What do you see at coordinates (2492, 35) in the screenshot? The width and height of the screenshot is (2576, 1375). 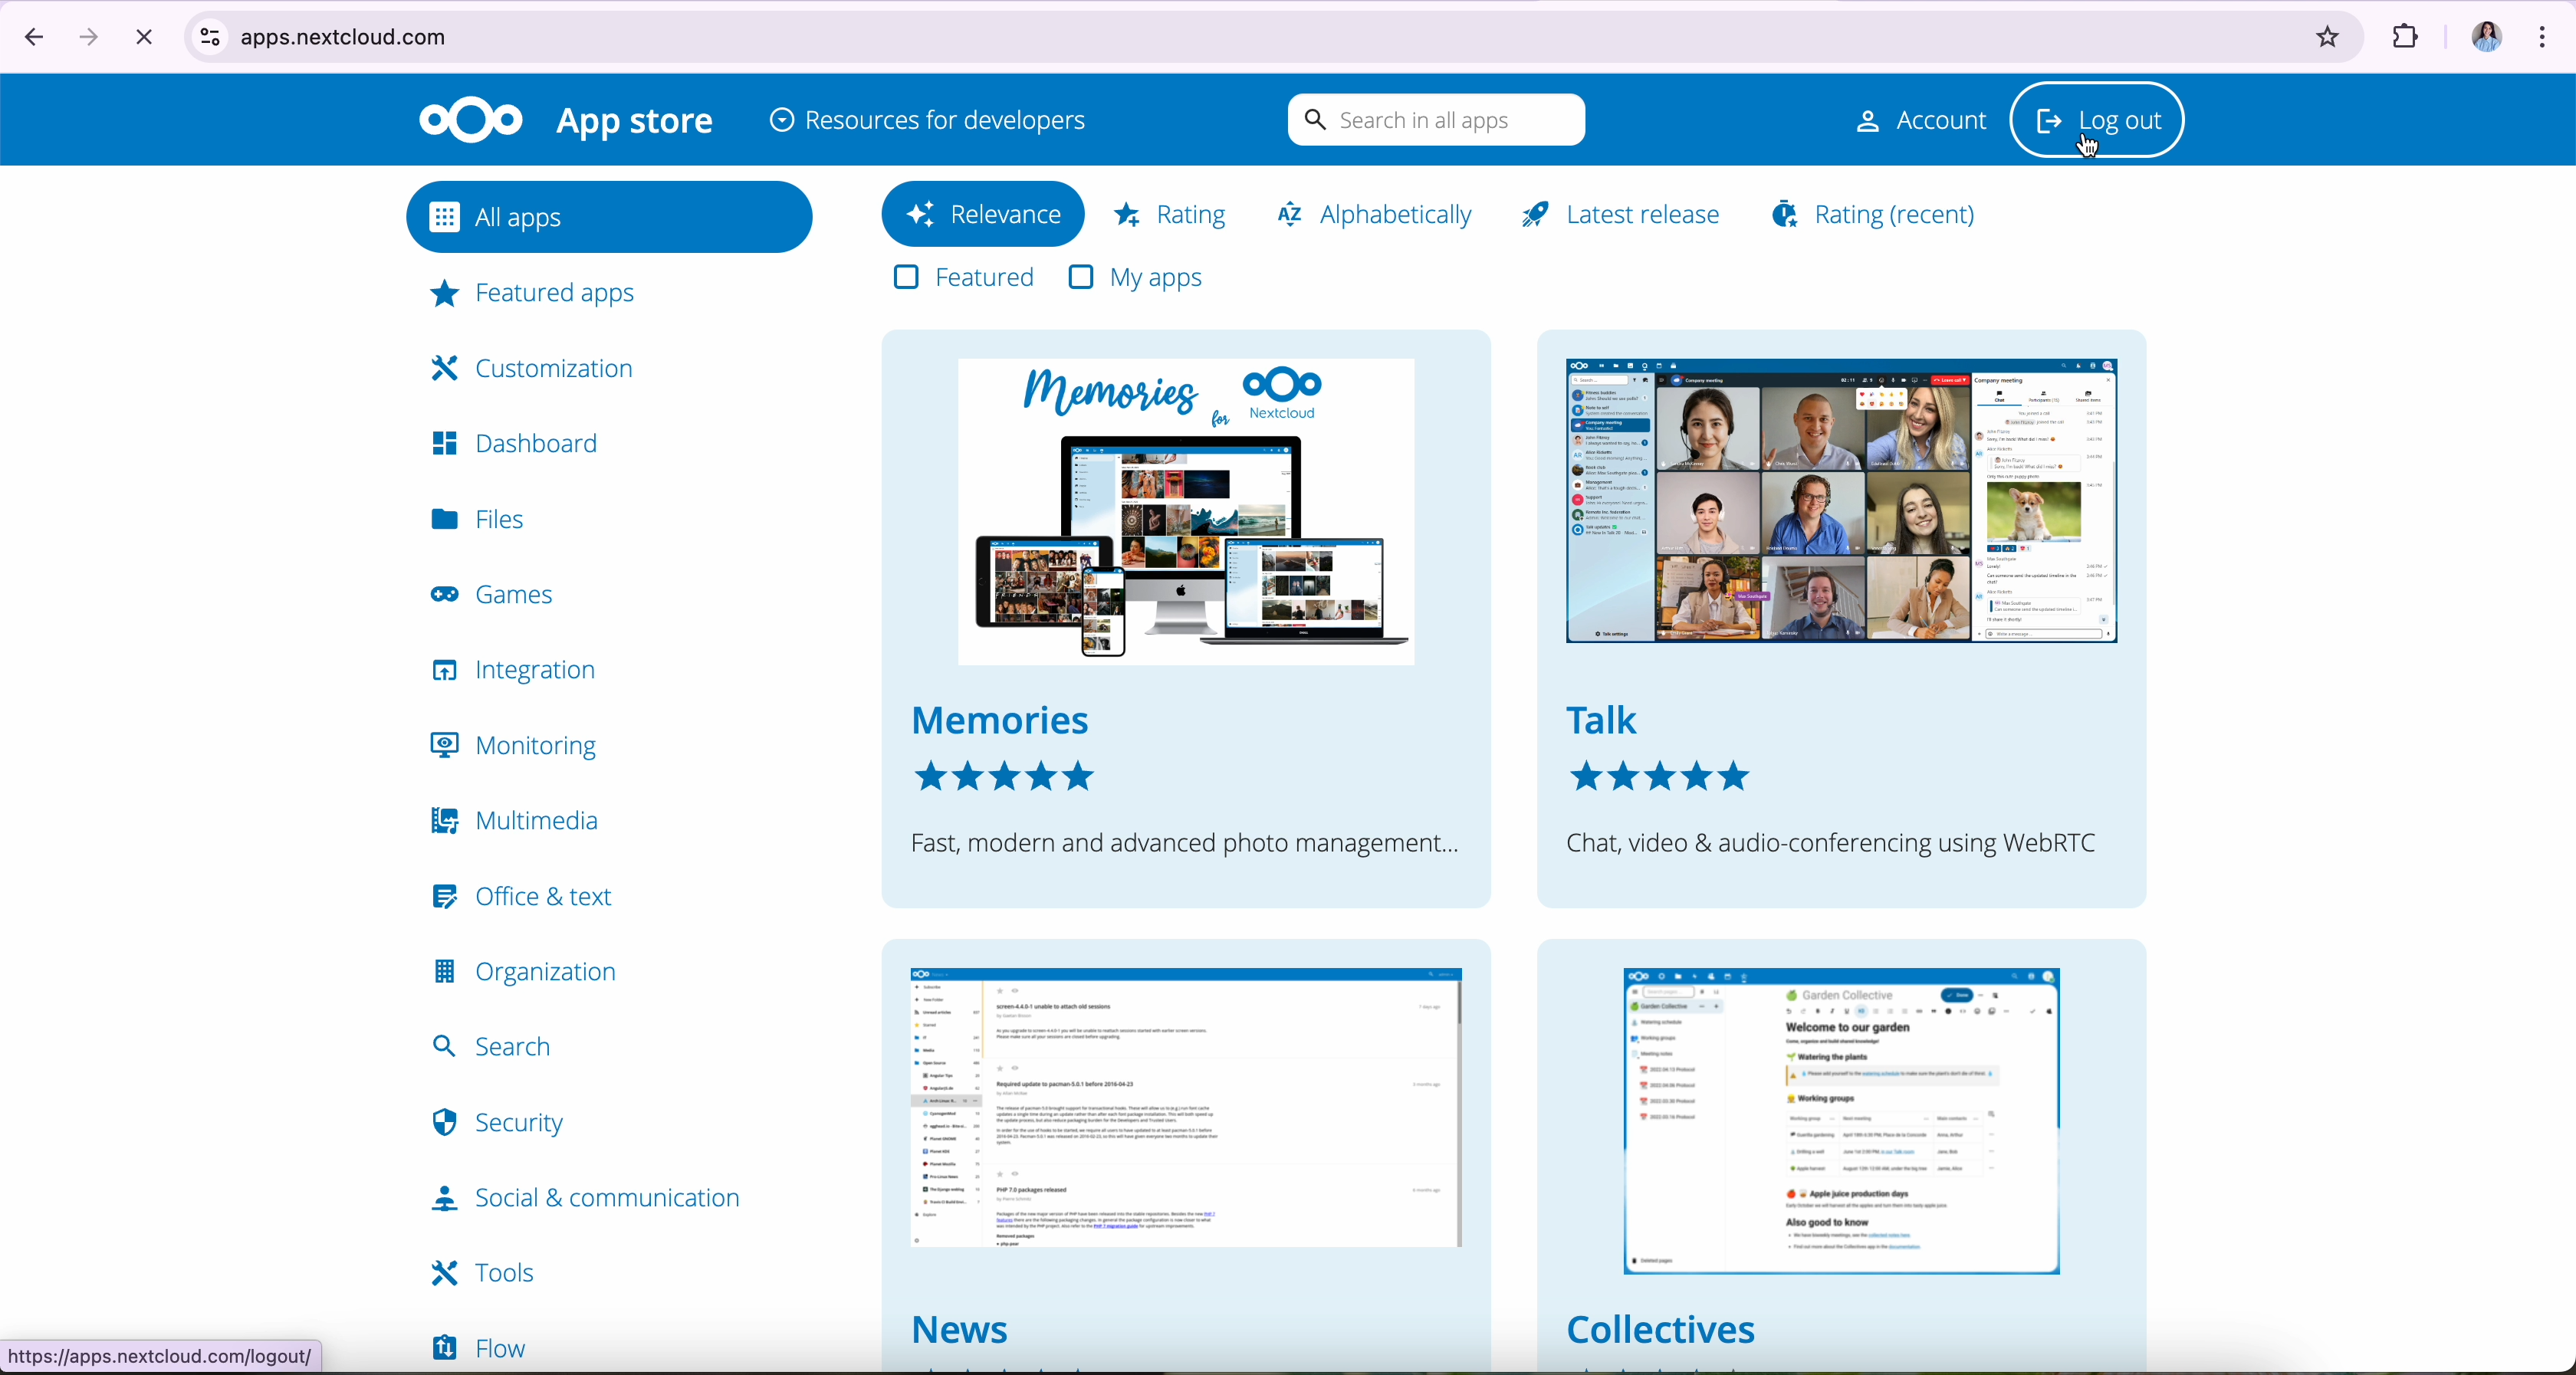 I see `image profile` at bounding box center [2492, 35].